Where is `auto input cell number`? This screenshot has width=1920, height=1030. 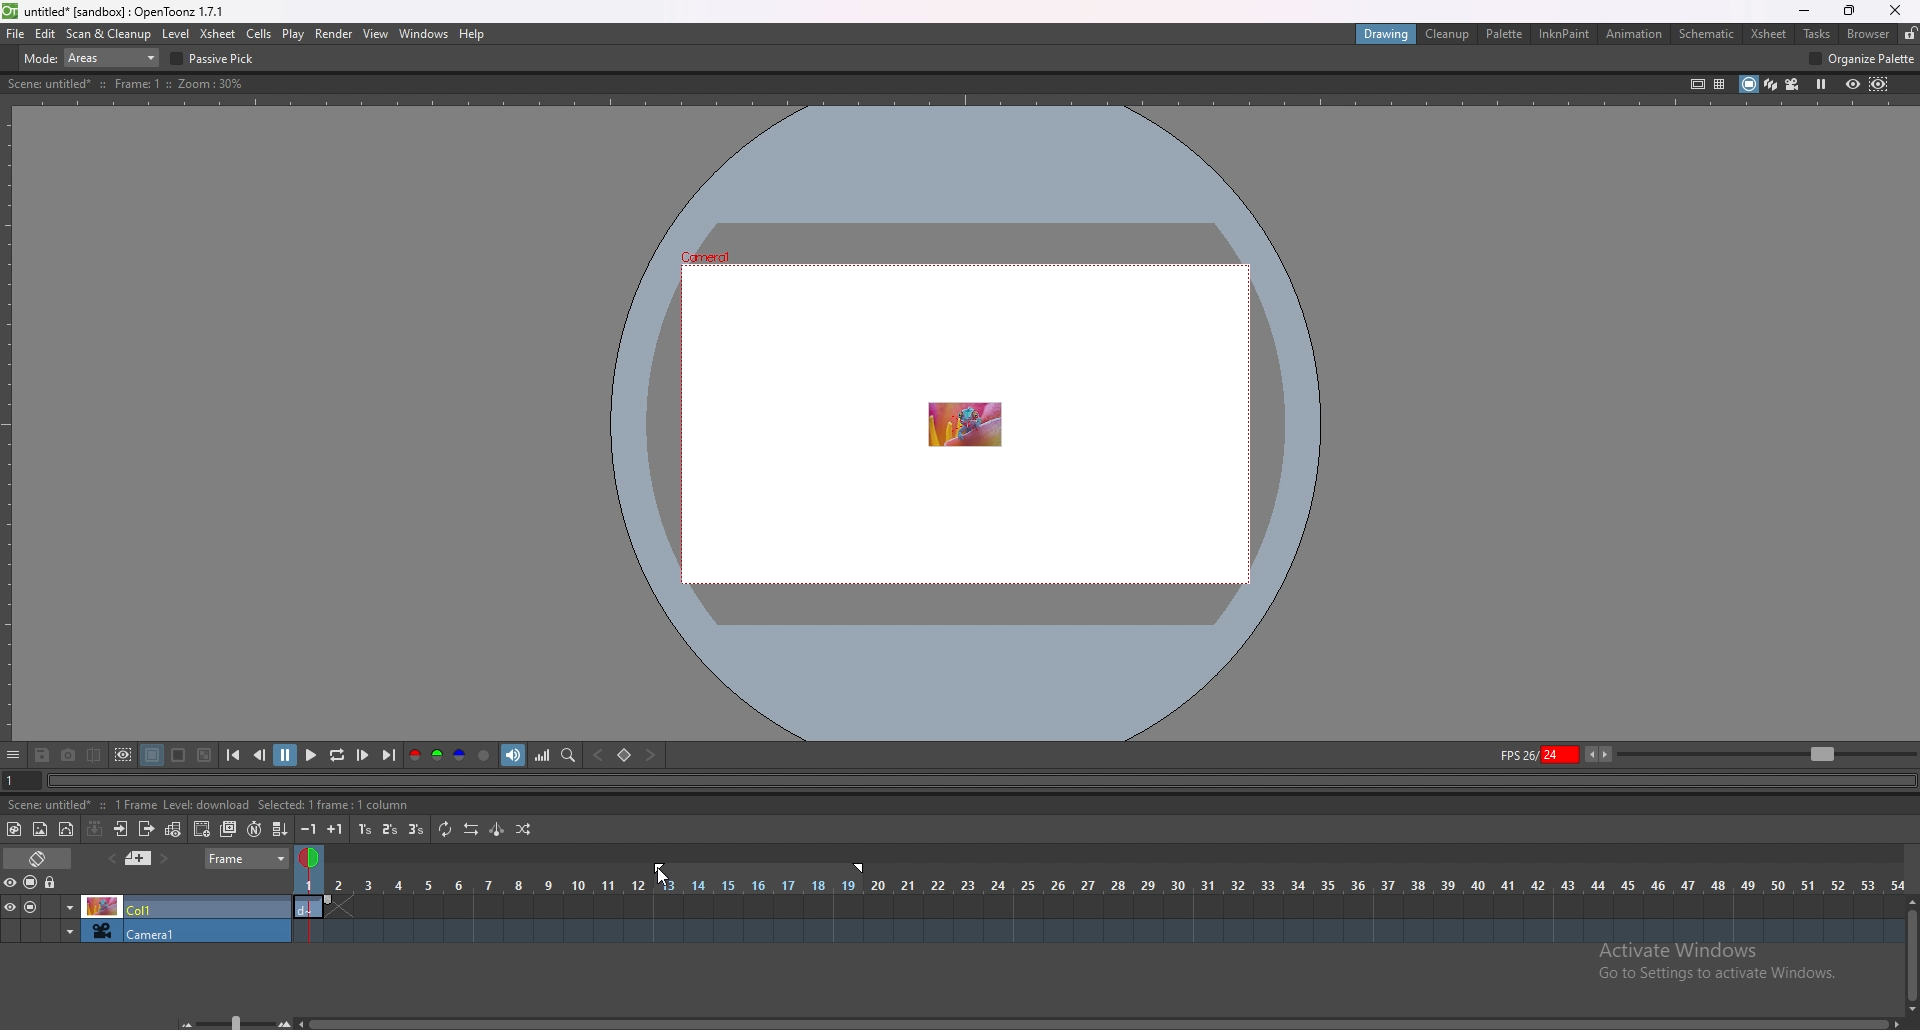
auto input cell number is located at coordinates (254, 829).